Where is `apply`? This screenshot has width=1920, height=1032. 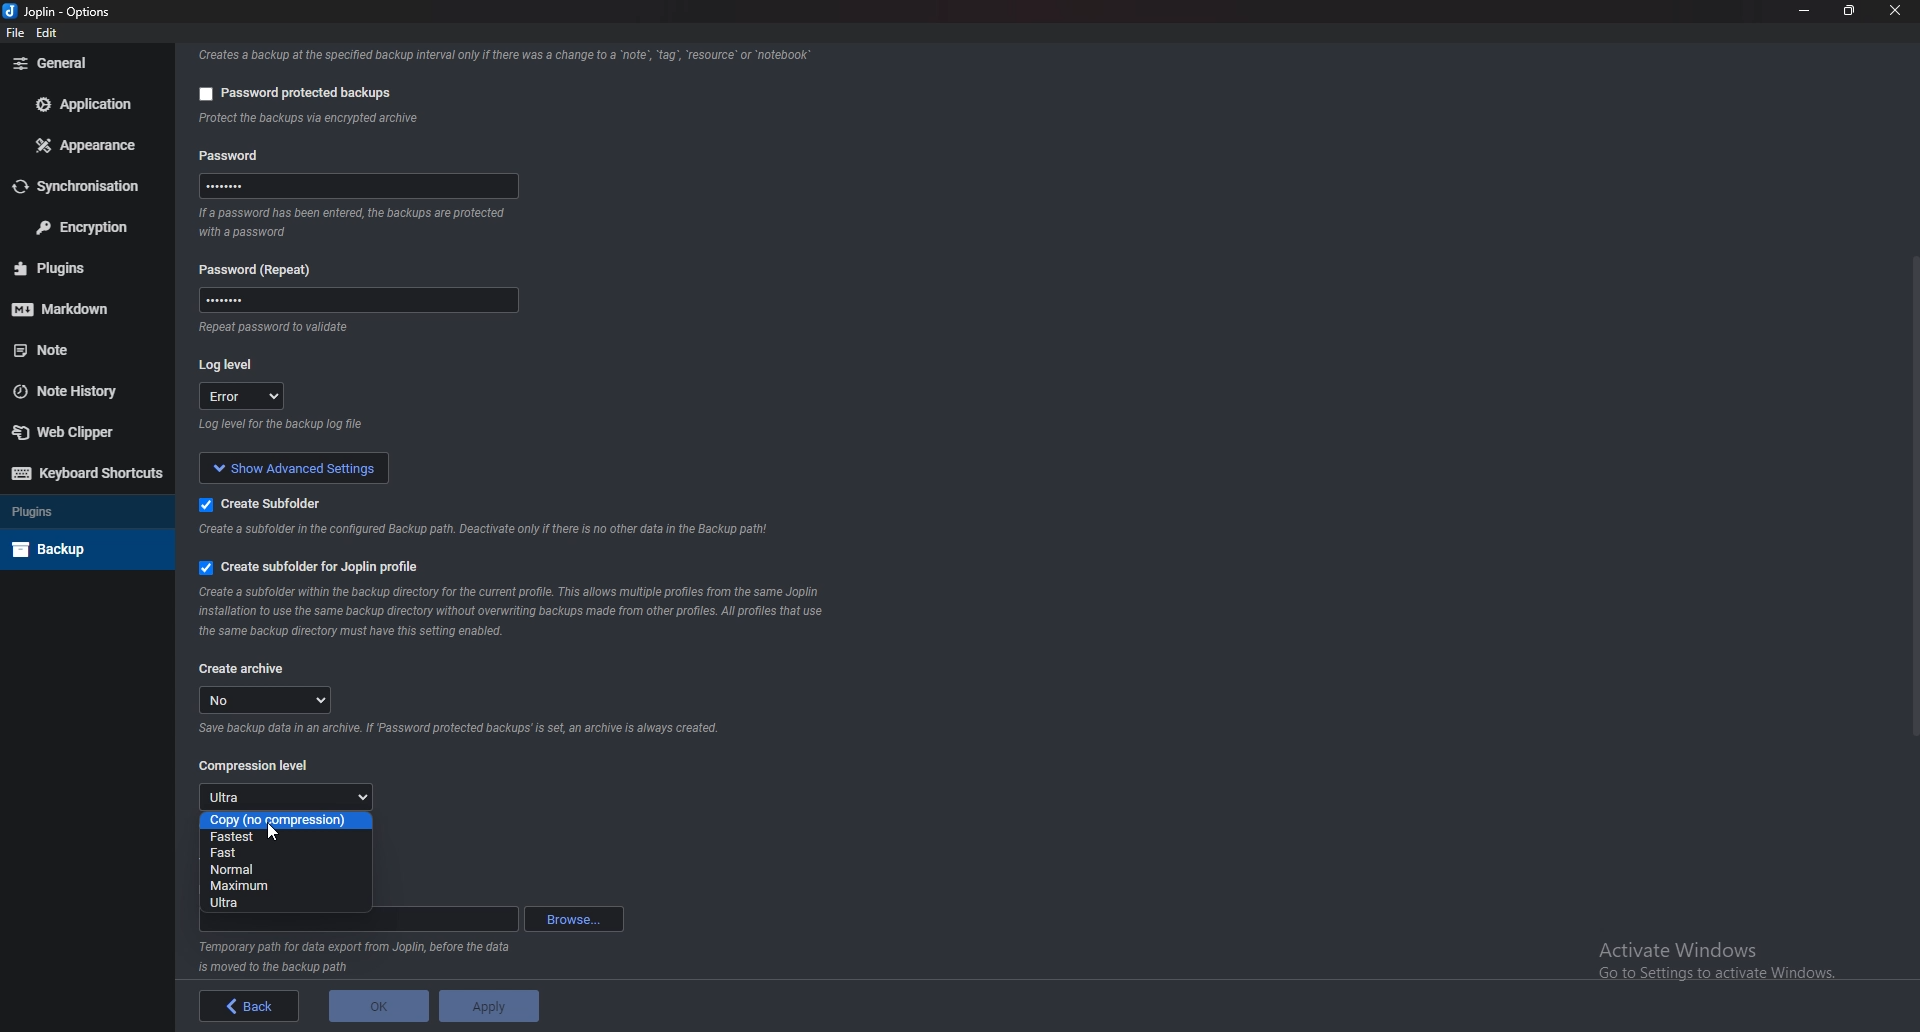
apply is located at coordinates (490, 1006).